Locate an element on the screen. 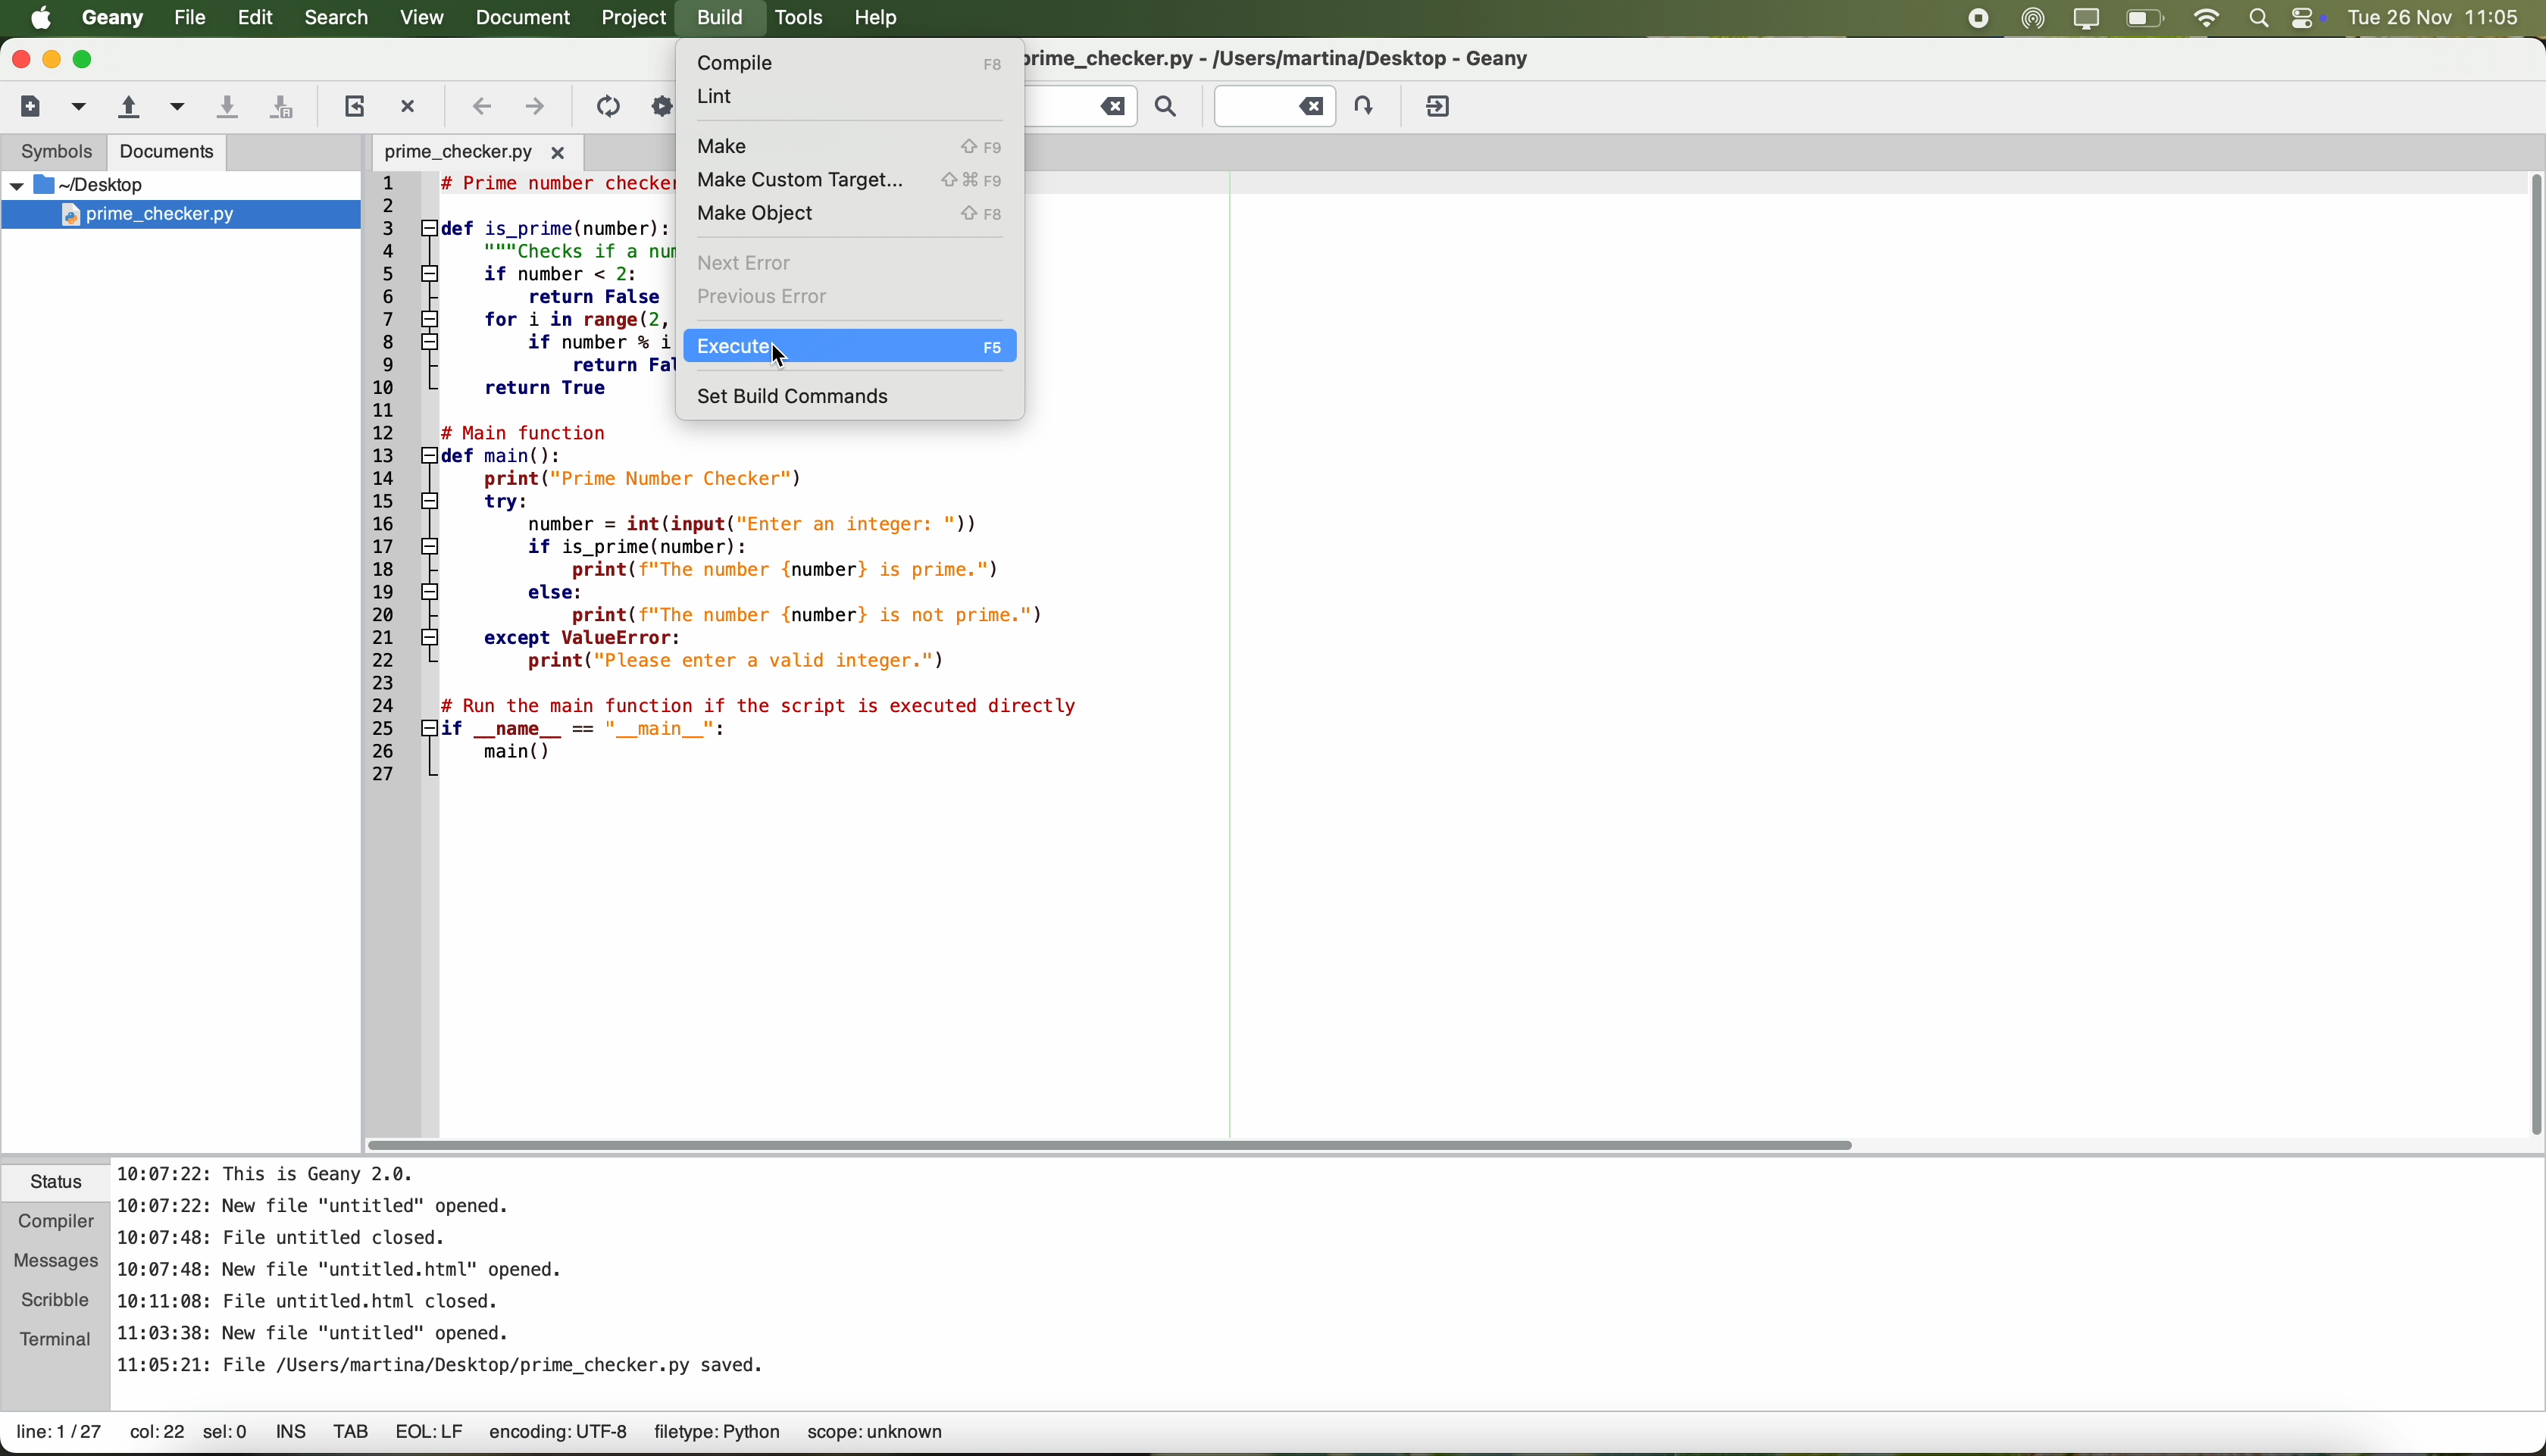 This screenshot has height=1456, width=2546. make object is located at coordinates (849, 214).